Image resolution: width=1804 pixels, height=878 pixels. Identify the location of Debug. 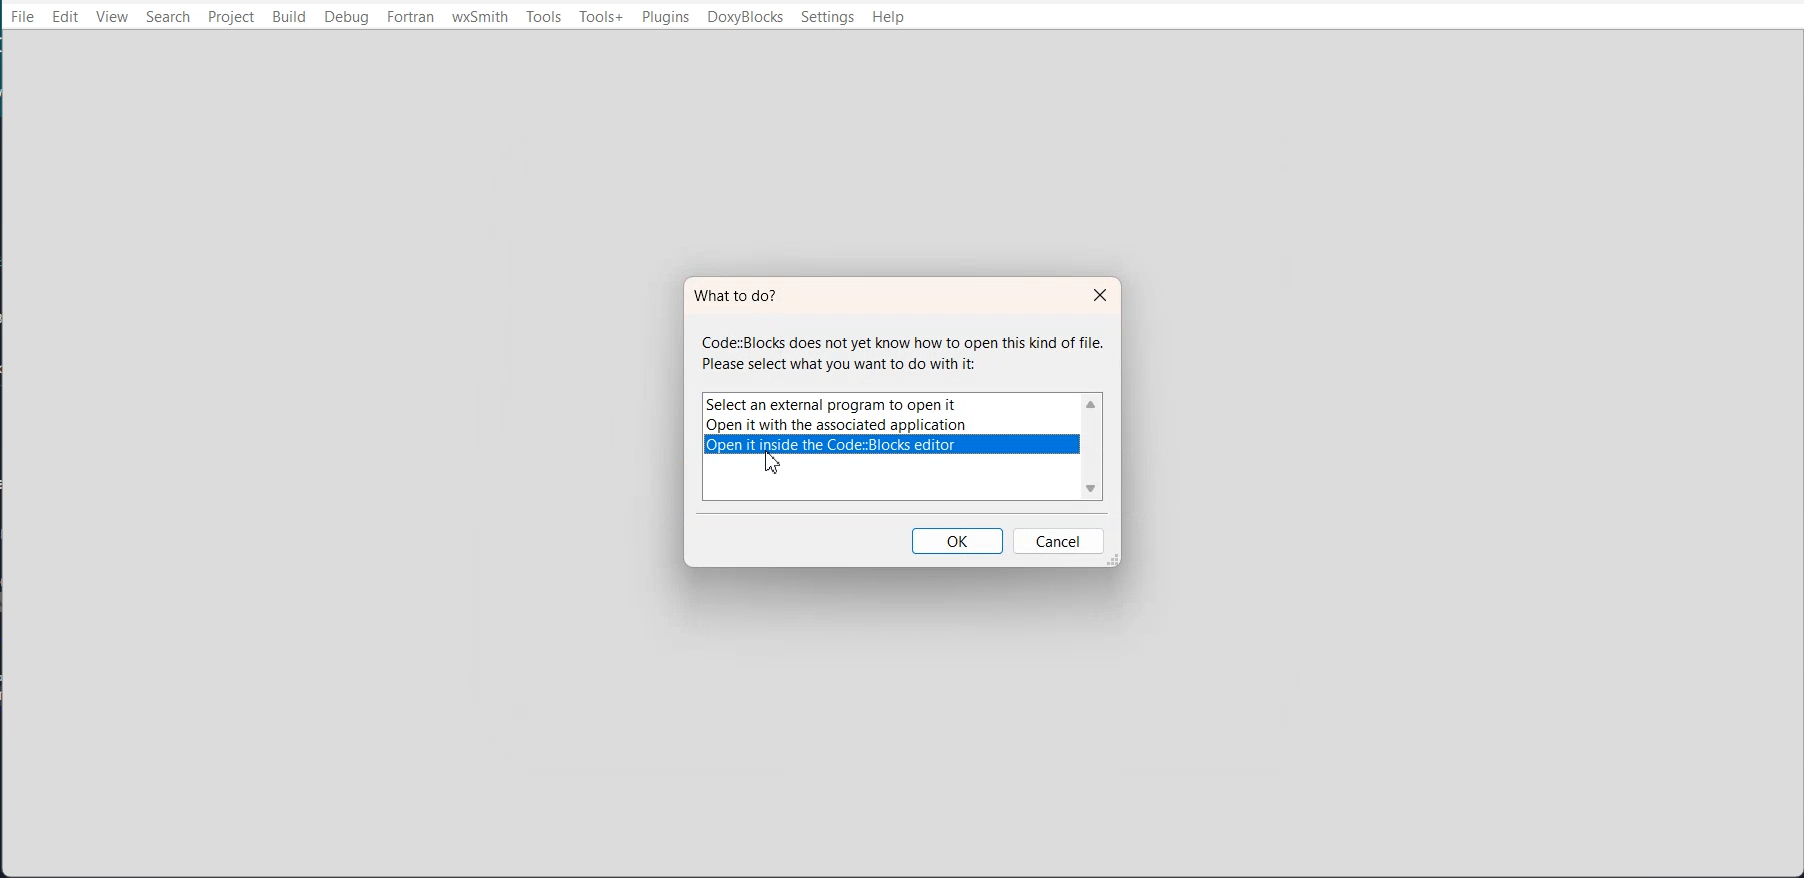
(346, 17).